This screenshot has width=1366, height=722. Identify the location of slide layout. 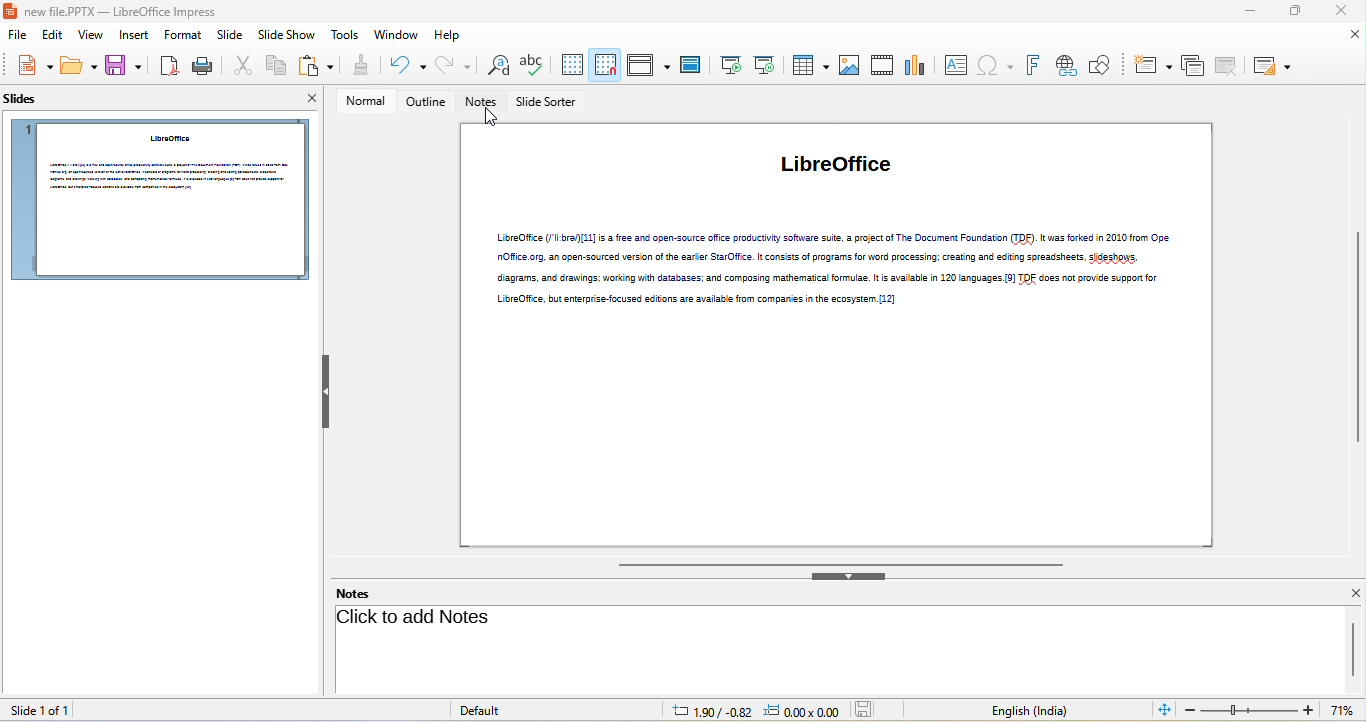
(1271, 66).